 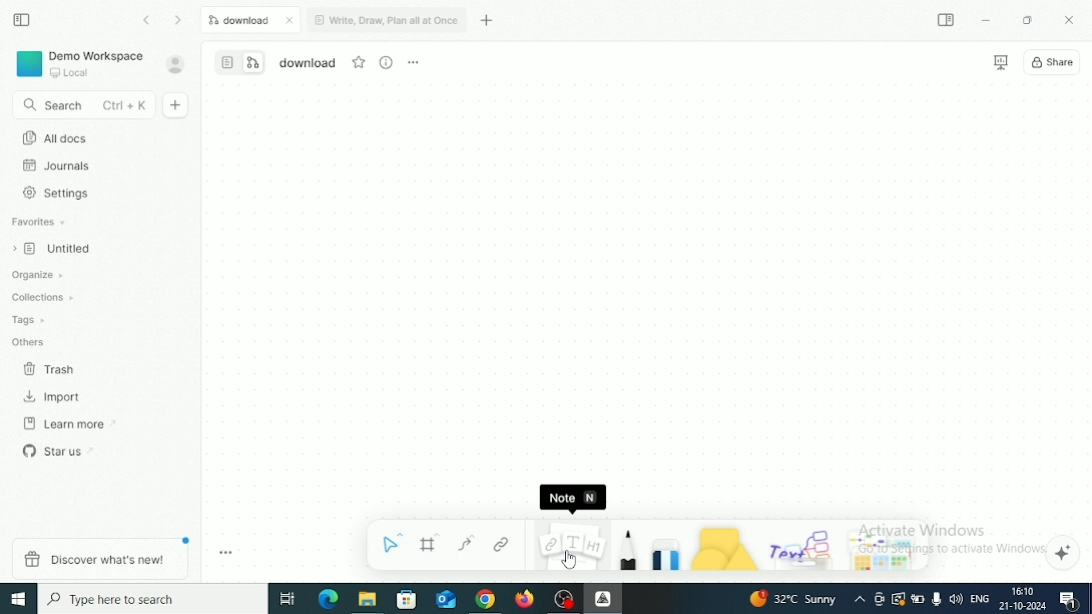 What do you see at coordinates (936, 599) in the screenshot?
I see `Mic` at bounding box center [936, 599].